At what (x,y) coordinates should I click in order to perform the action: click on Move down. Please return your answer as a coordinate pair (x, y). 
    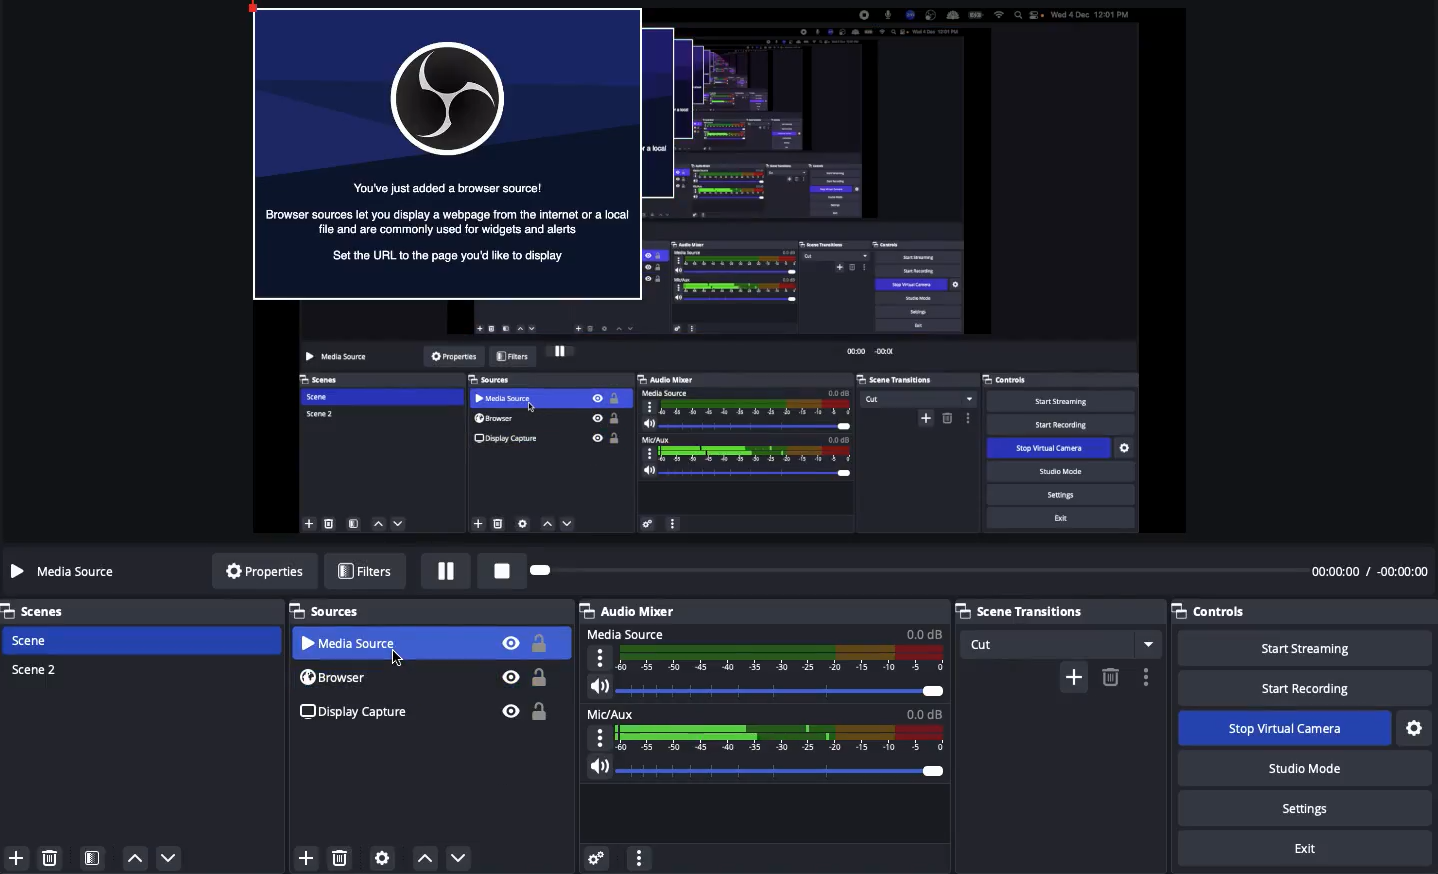
    Looking at the image, I should click on (458, 858).